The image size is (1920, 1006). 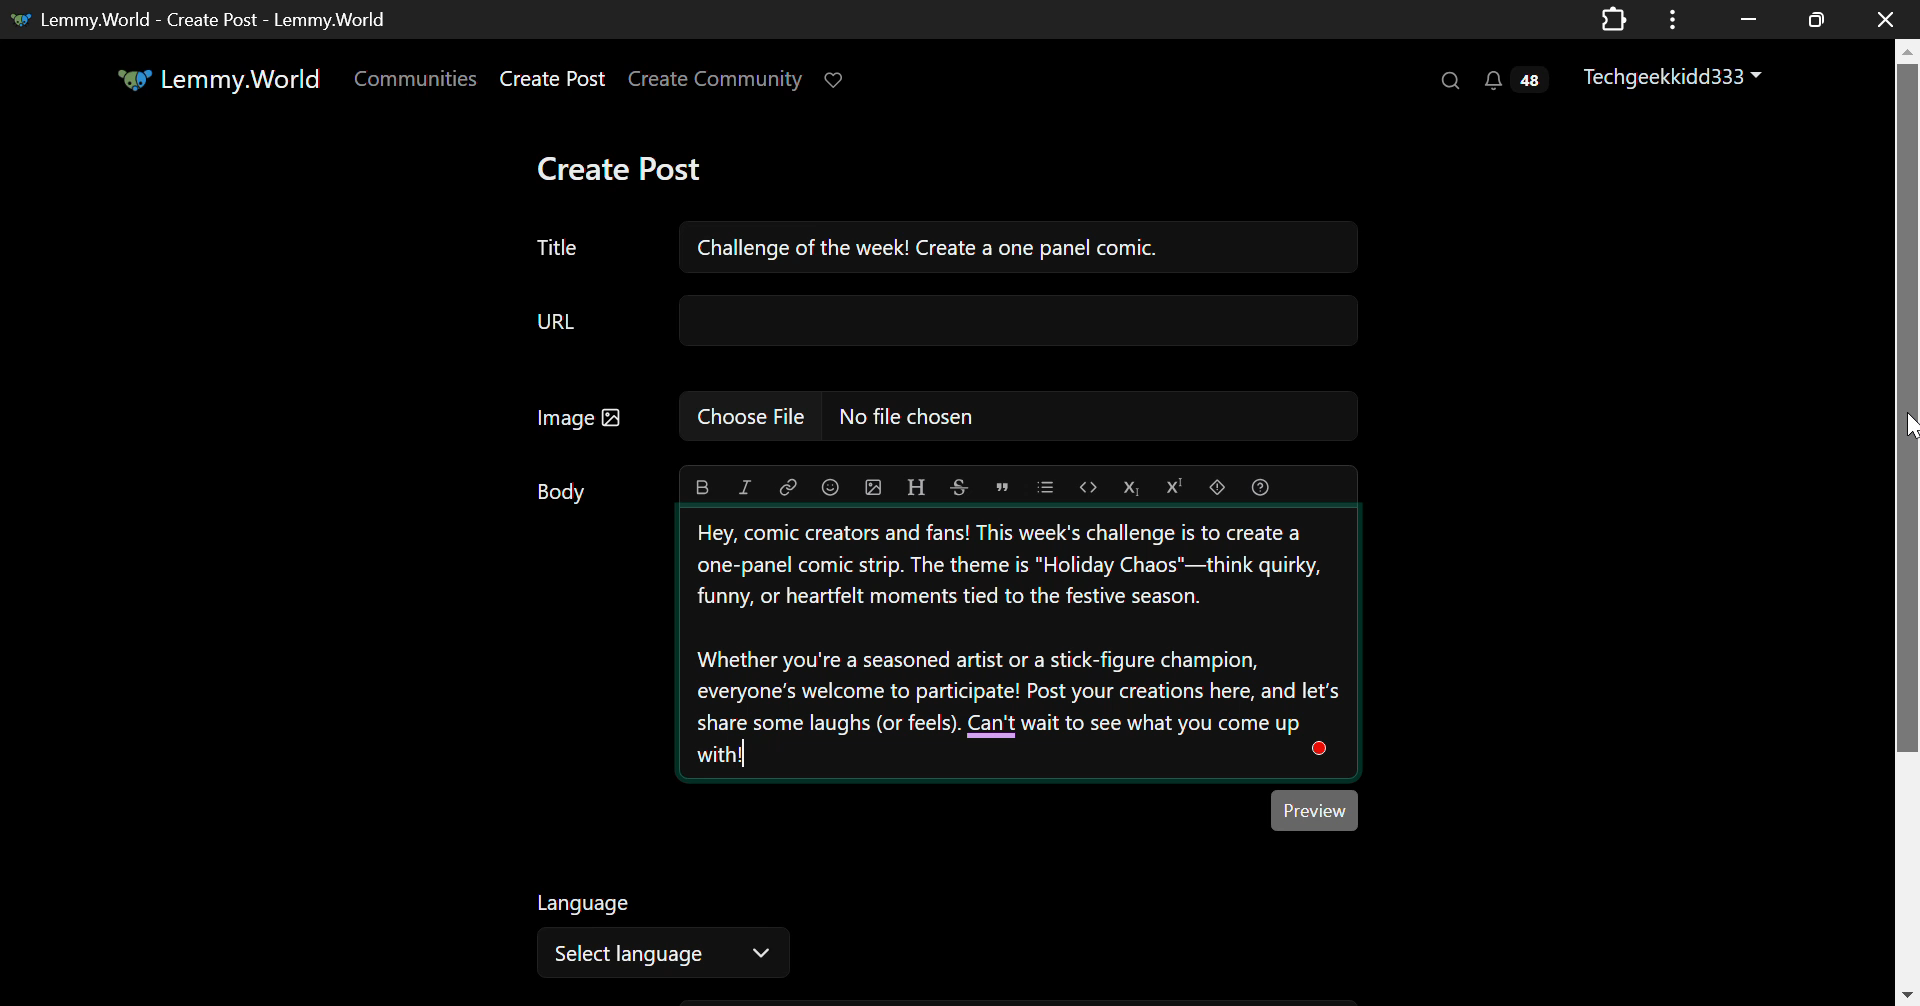 I want to click on Preview, so click(x=1315, y=810).